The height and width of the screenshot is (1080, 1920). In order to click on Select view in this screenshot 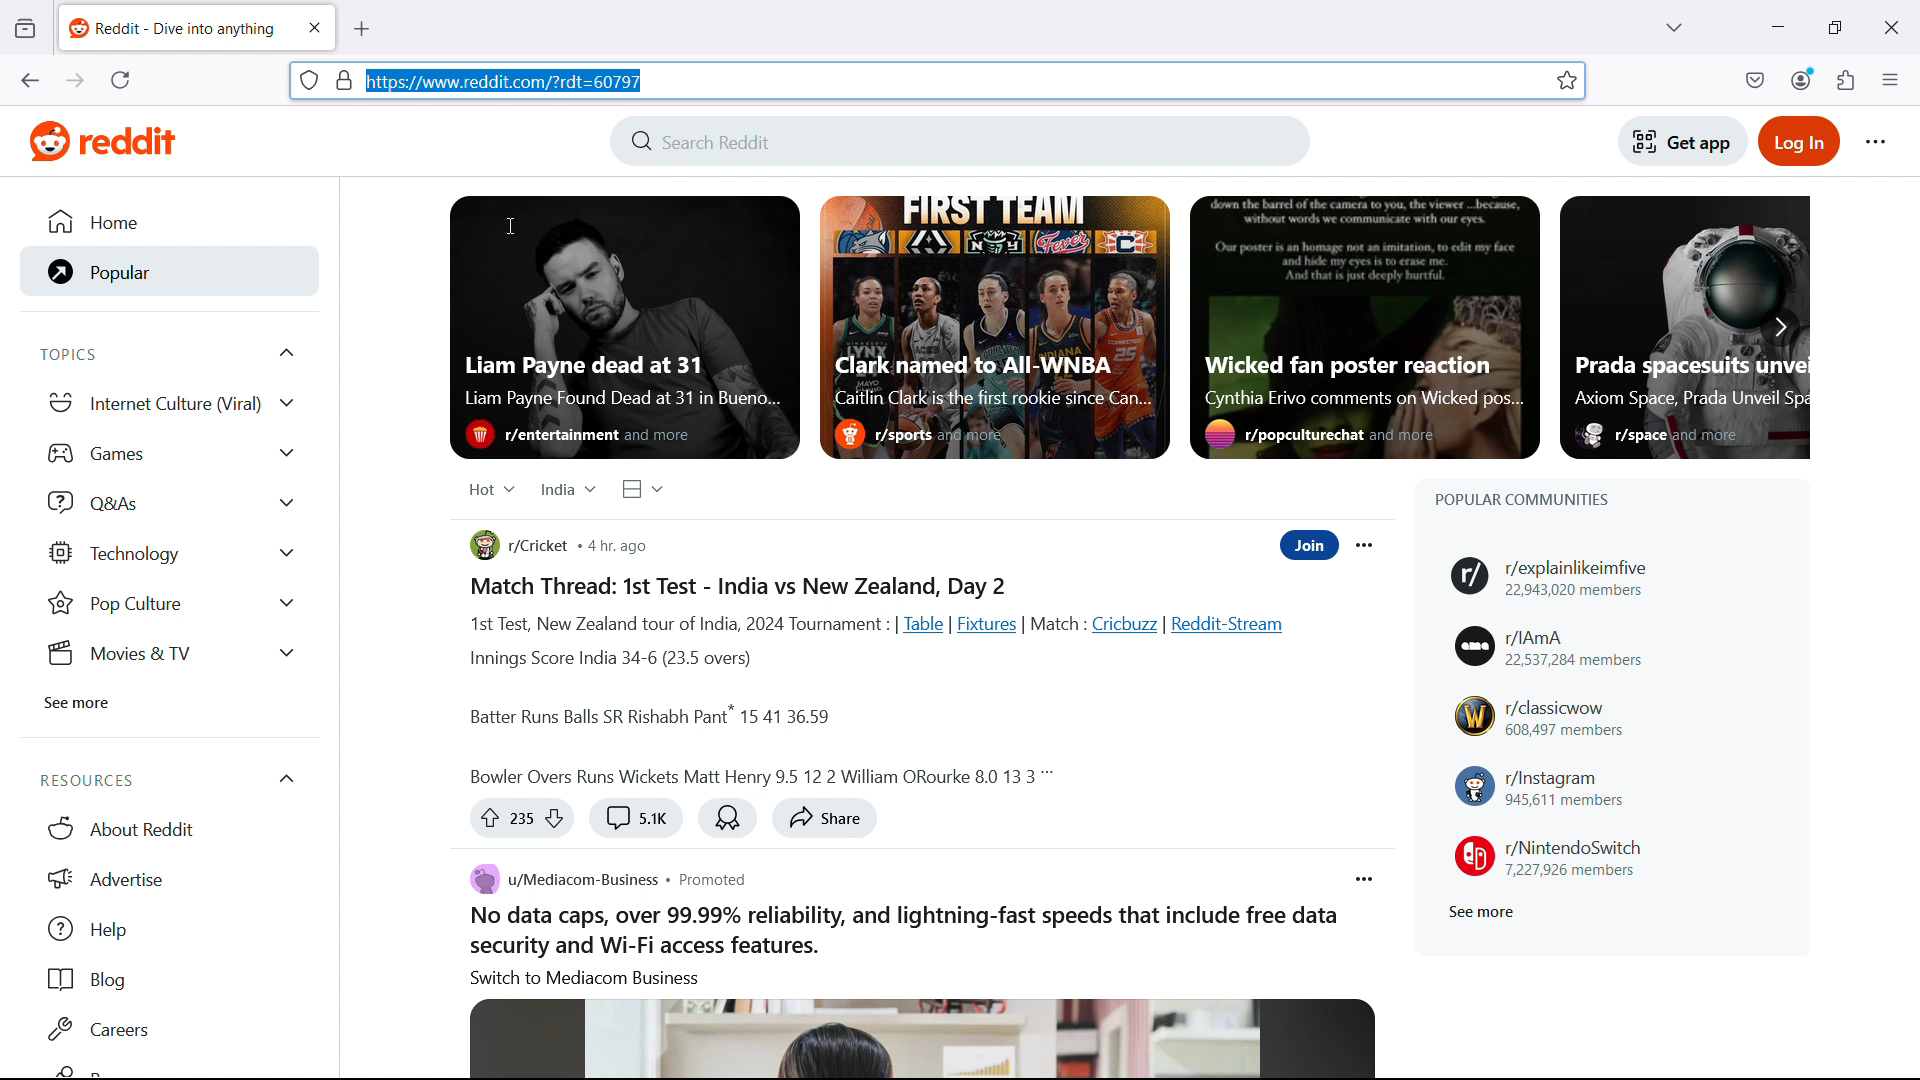, I will do `click(644, 489)`.